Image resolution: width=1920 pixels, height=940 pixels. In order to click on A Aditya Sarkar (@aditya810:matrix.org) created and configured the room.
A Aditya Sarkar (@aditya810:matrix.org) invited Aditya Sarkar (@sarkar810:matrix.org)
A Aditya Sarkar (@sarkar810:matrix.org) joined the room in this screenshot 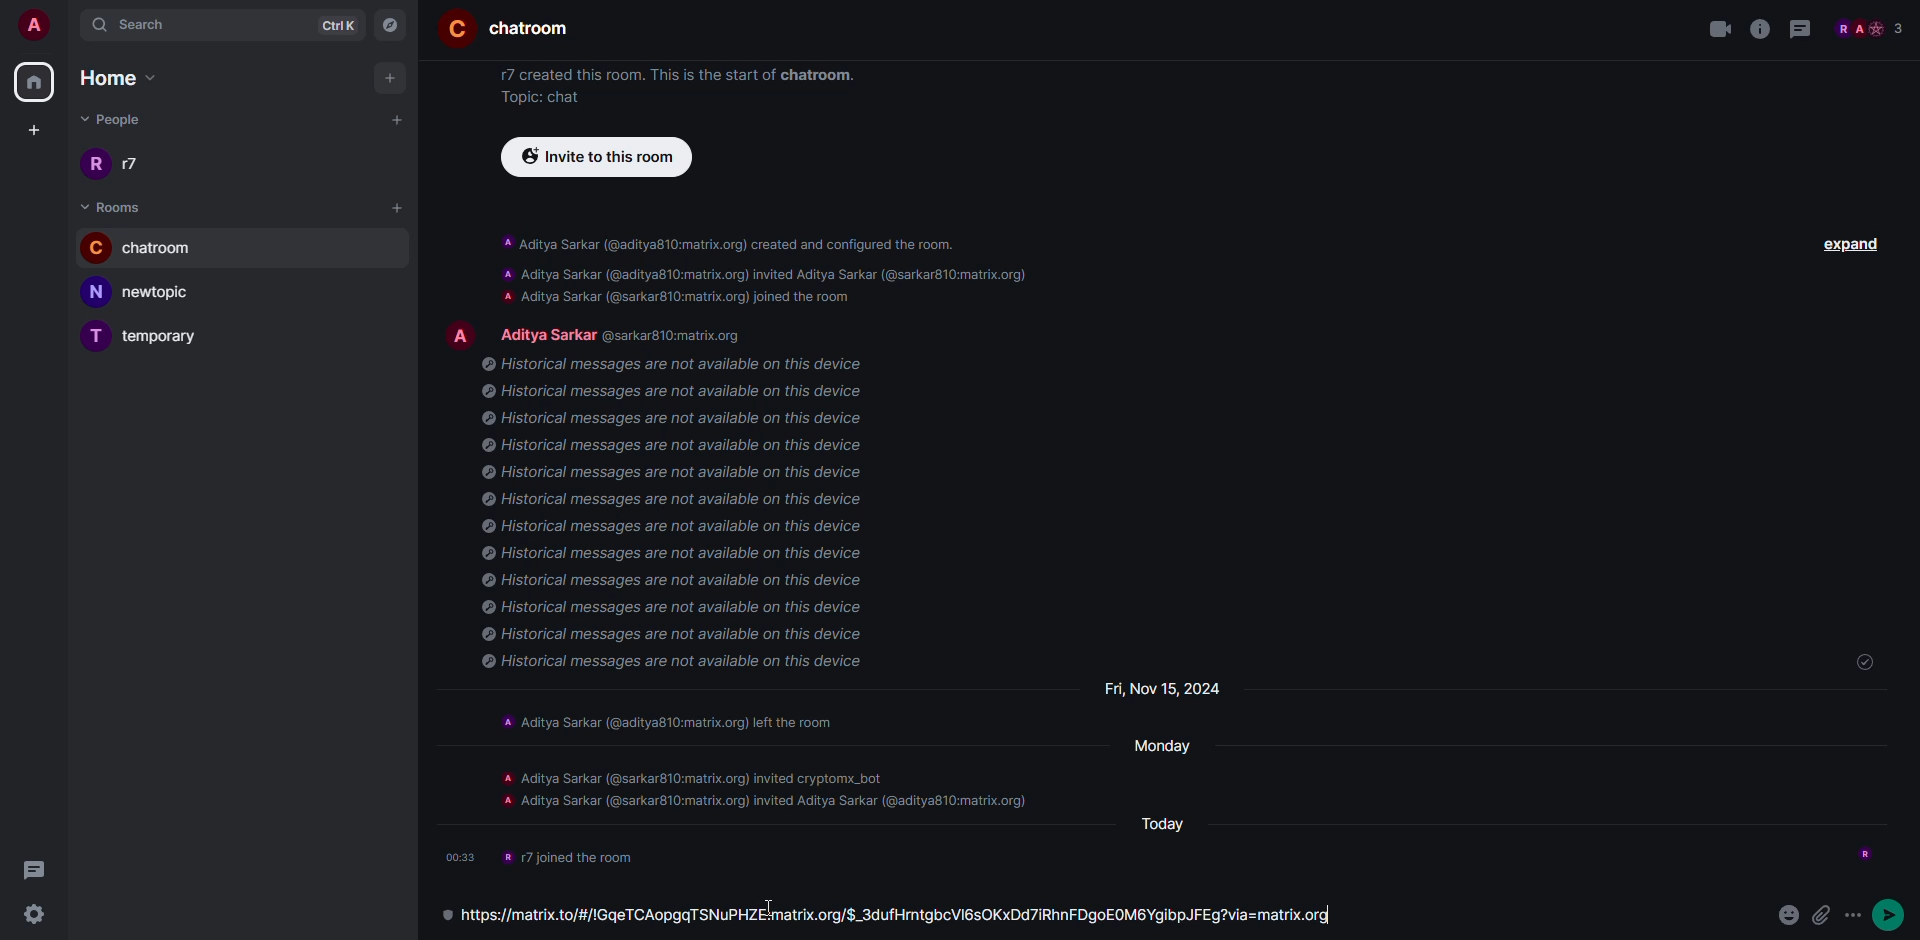, I will do `click(762, 268)`.